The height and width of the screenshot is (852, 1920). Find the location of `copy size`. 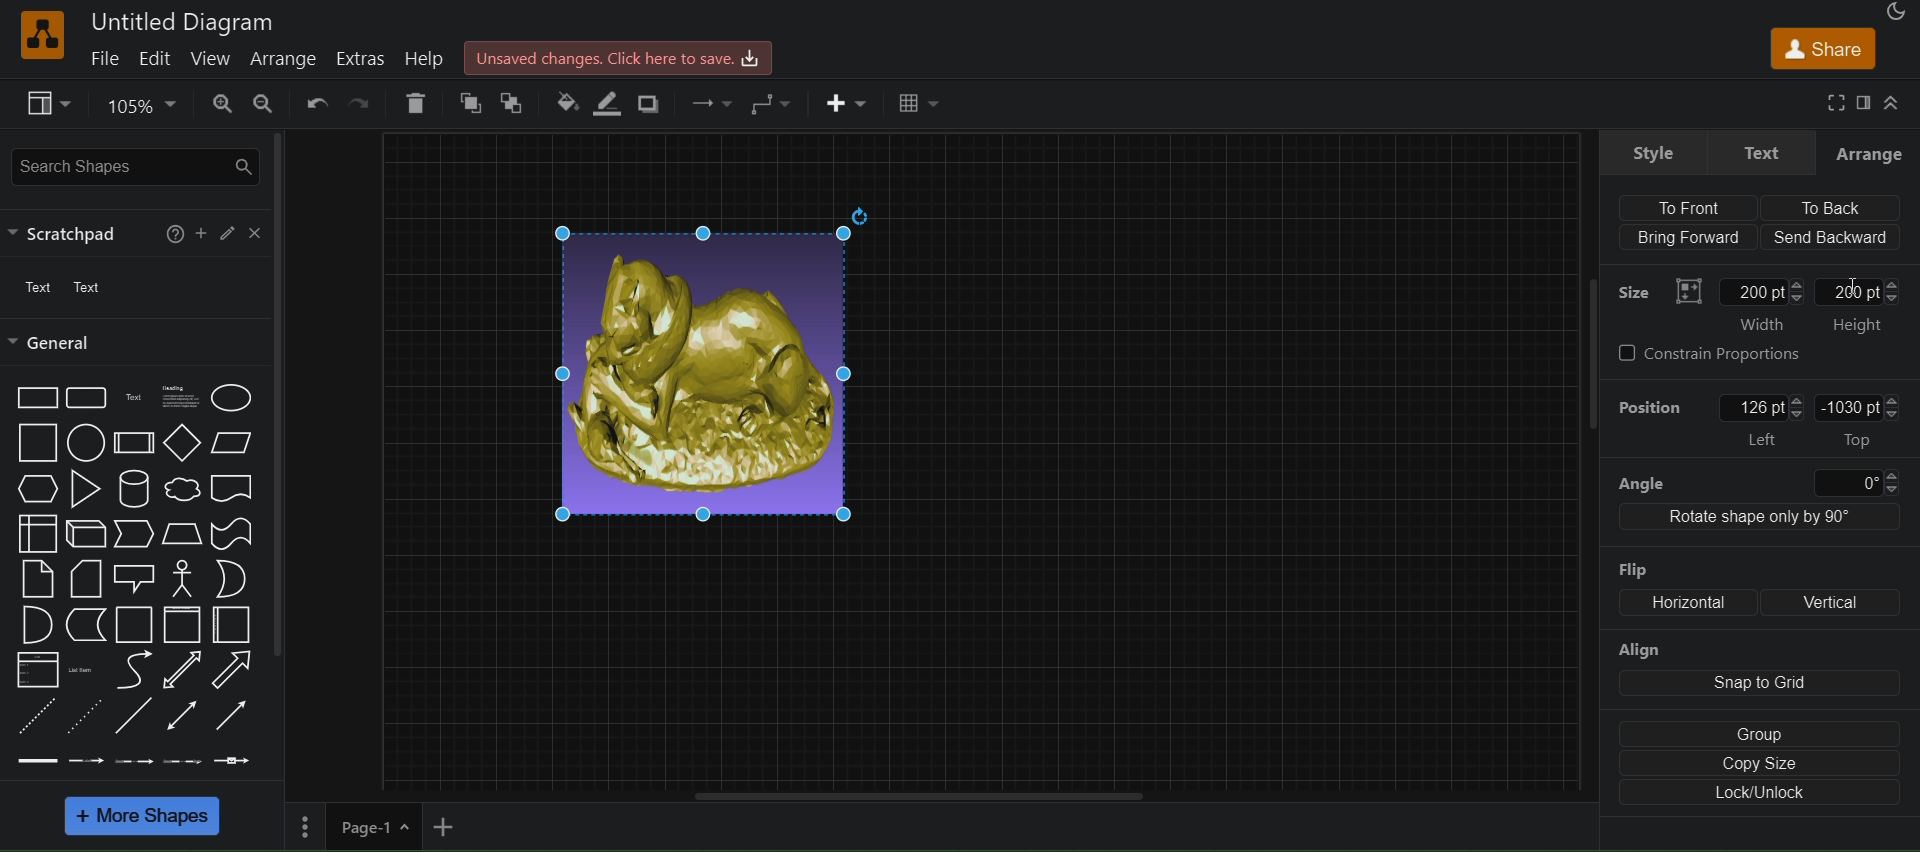

copy size is located at coordinates (1759, 765).